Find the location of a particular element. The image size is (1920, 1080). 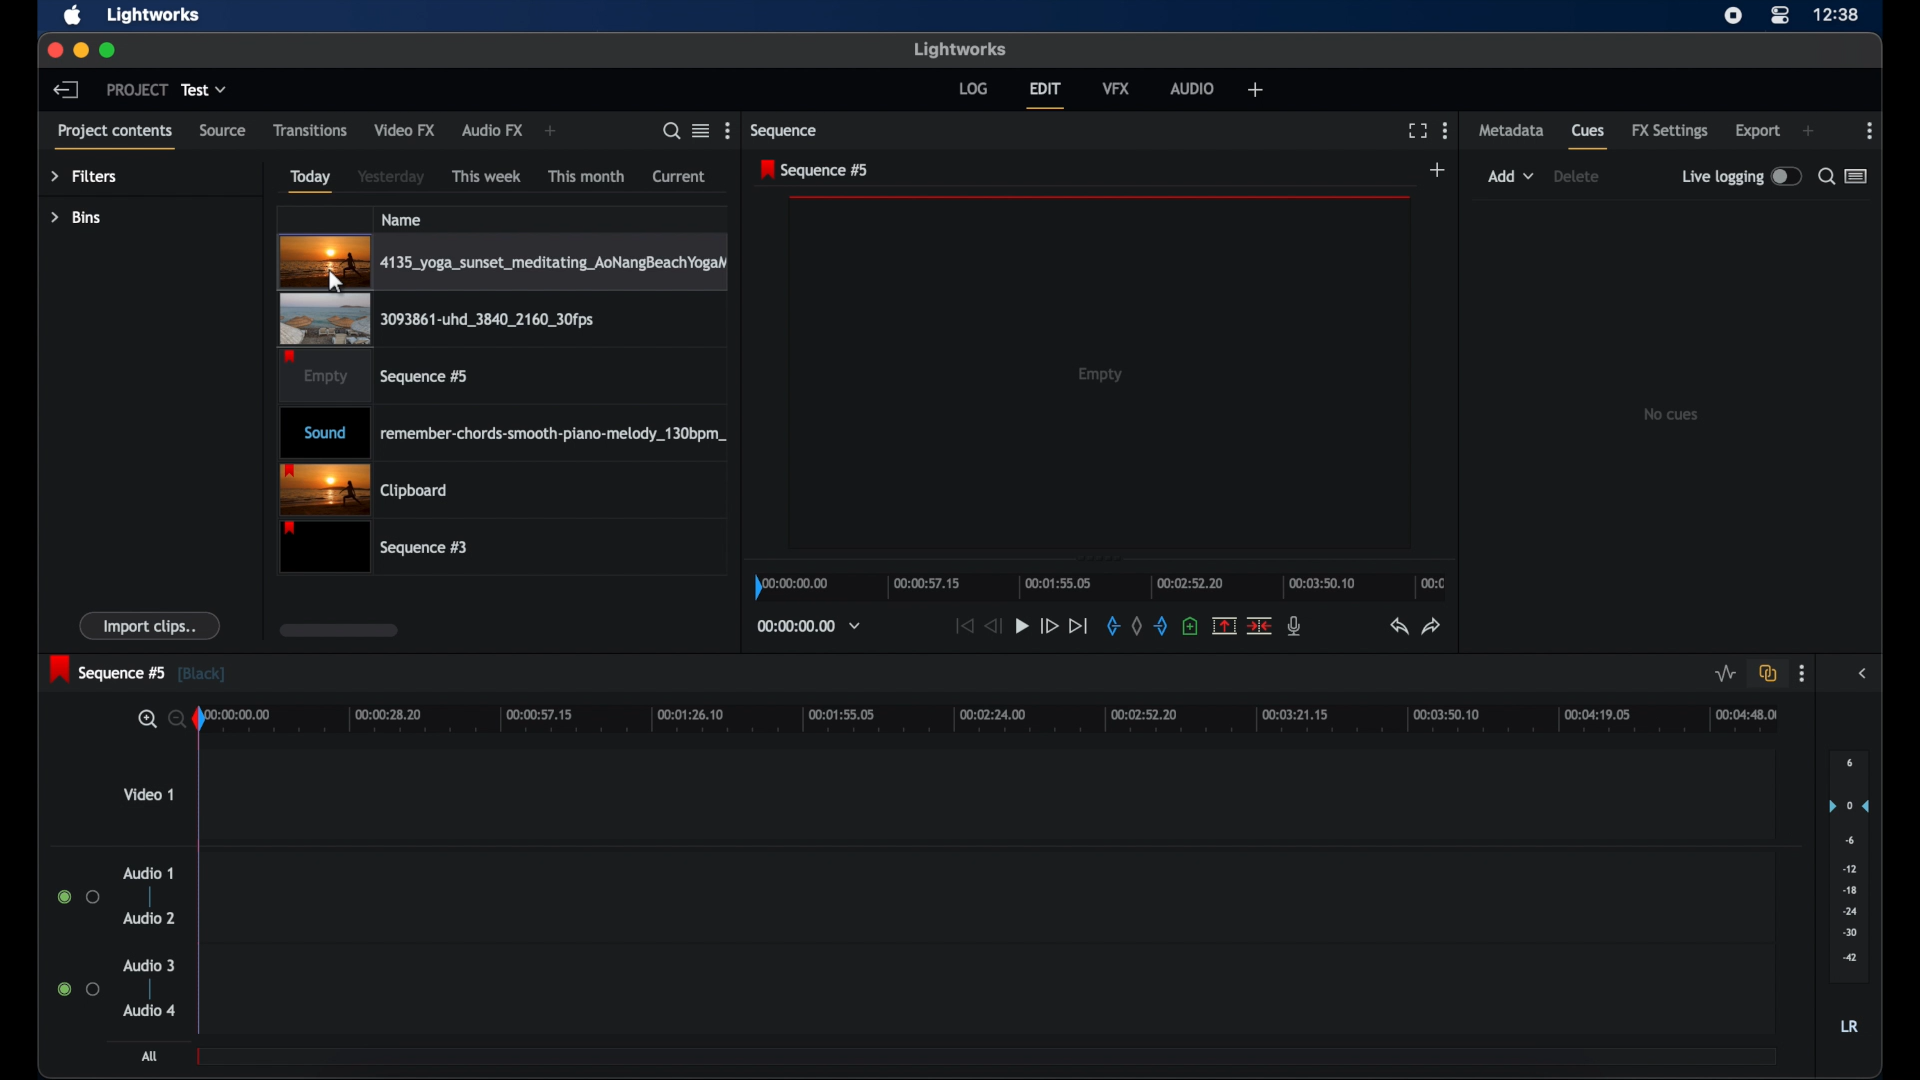

sequence 3 is located at coordinates (380, 549).